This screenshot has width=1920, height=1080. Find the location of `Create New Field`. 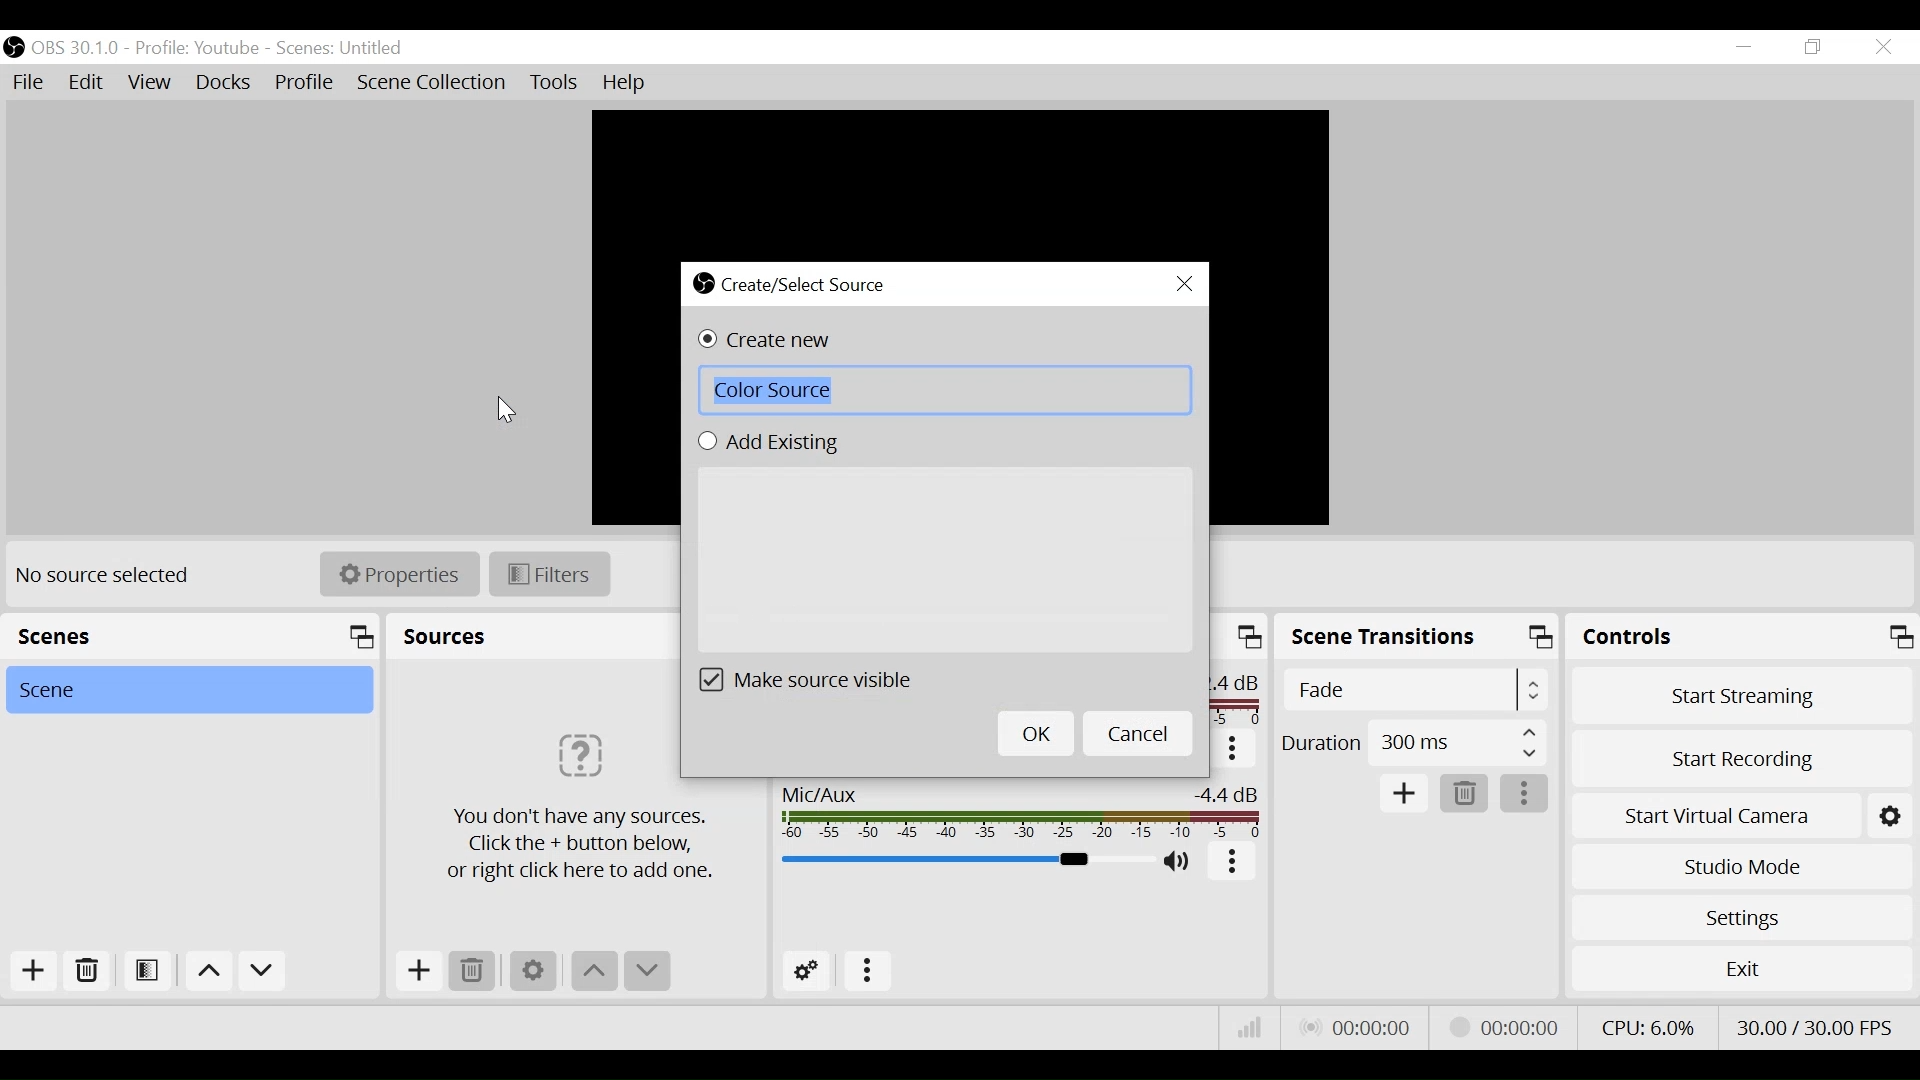

Create New Field is located at coordinates (944, 390).